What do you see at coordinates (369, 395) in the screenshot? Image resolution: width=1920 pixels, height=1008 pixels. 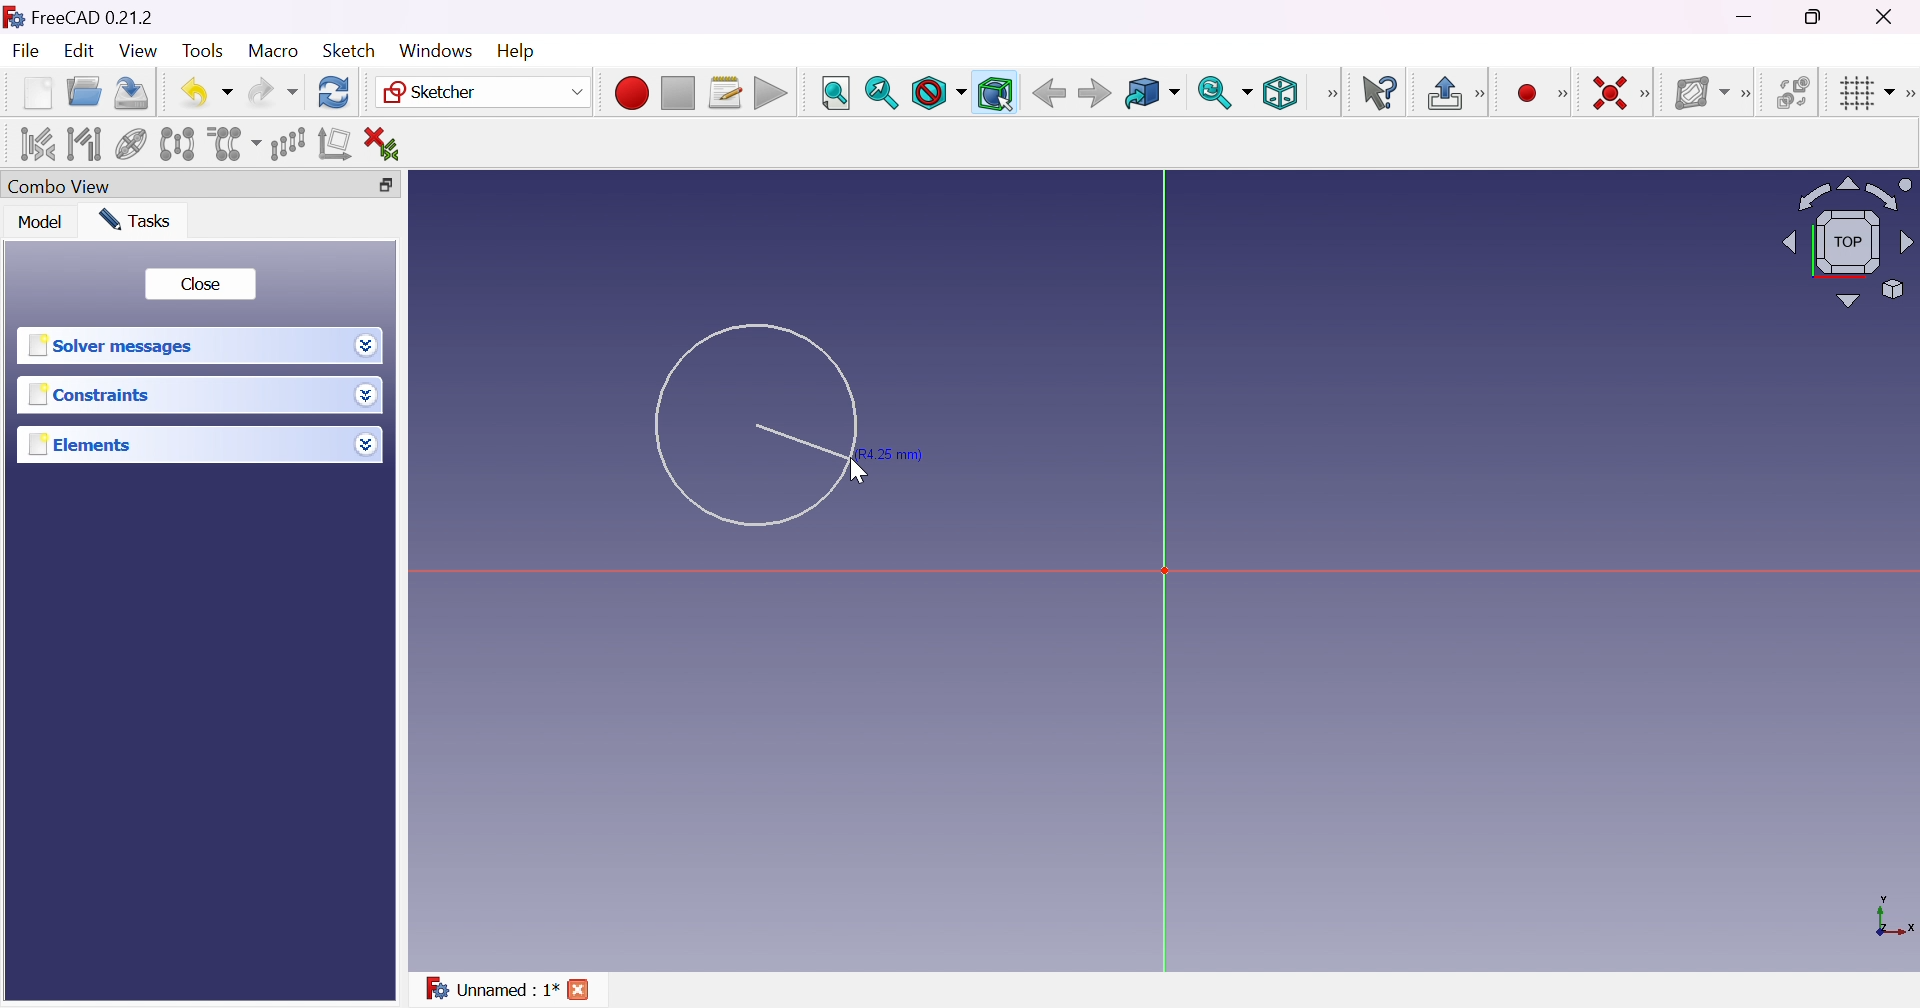 I see `Drop down` at bounding box center [369, 395].